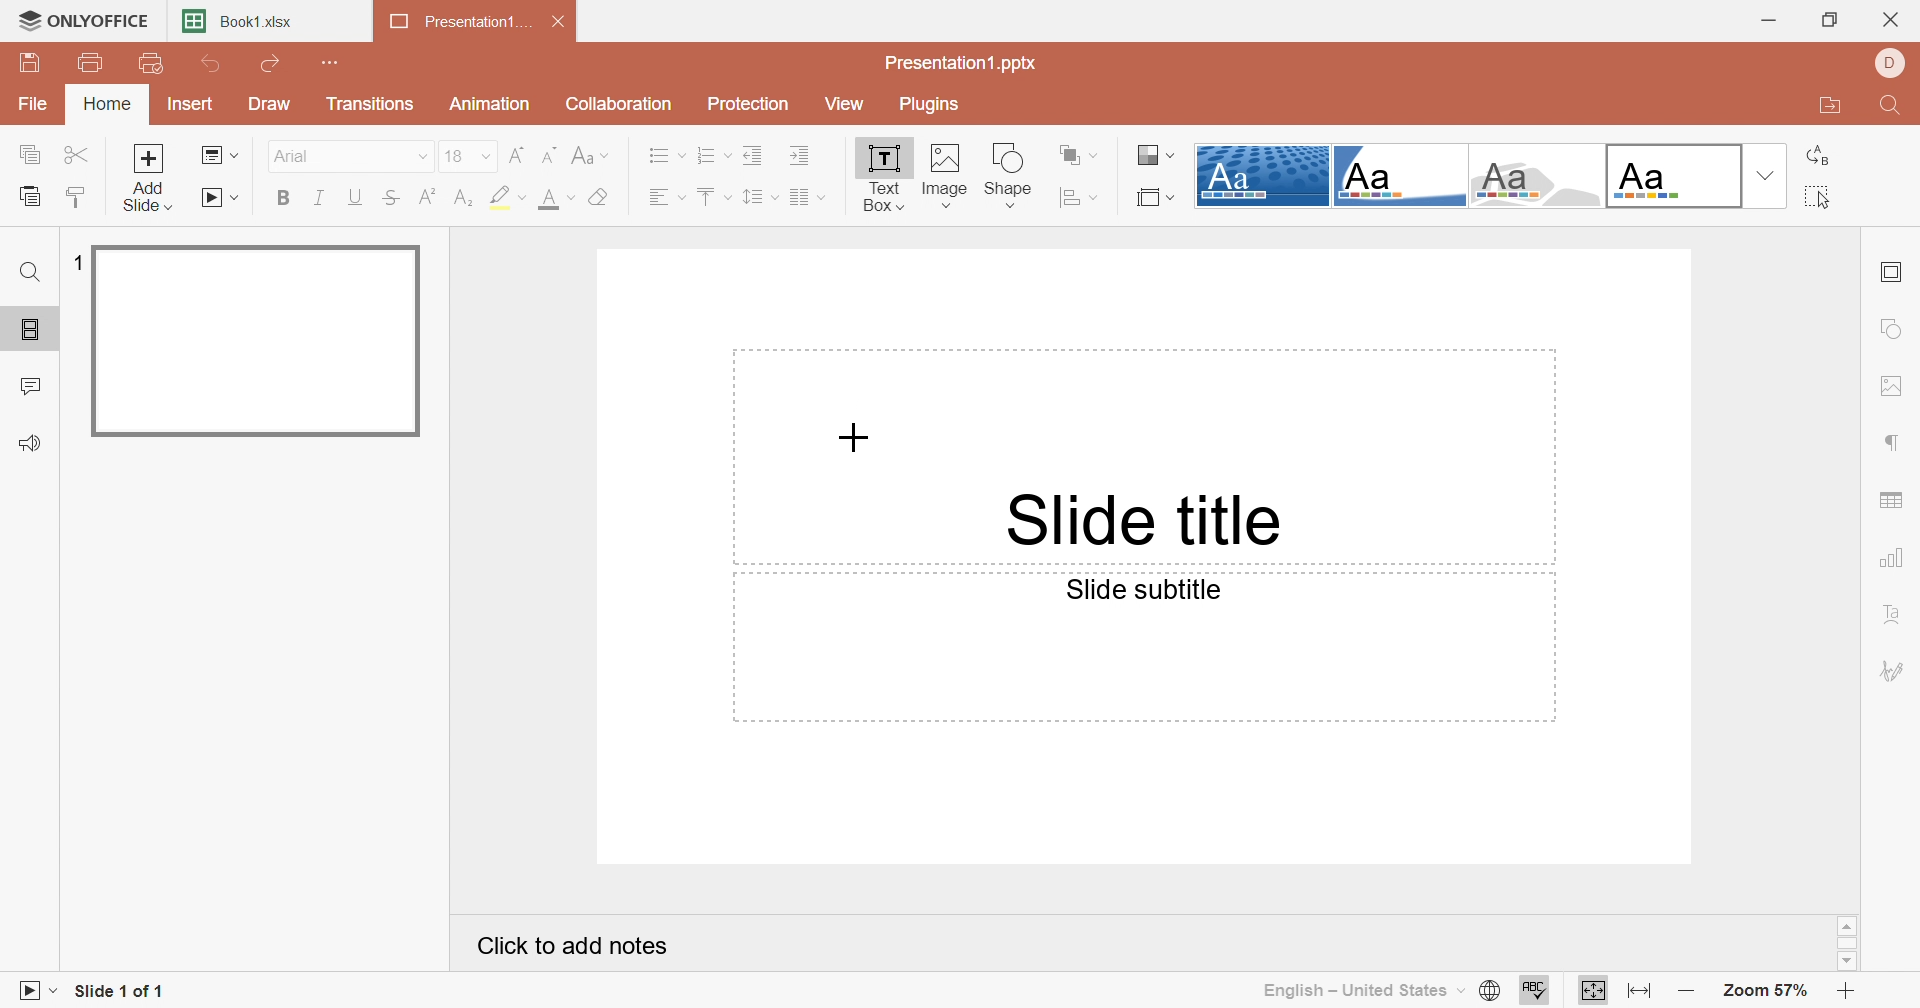 This screenshot has width=1920, height=1008. What do you see at coordinates (283, 199) in the screenshot?
I see `Bold` at bounding box center [283, 199].